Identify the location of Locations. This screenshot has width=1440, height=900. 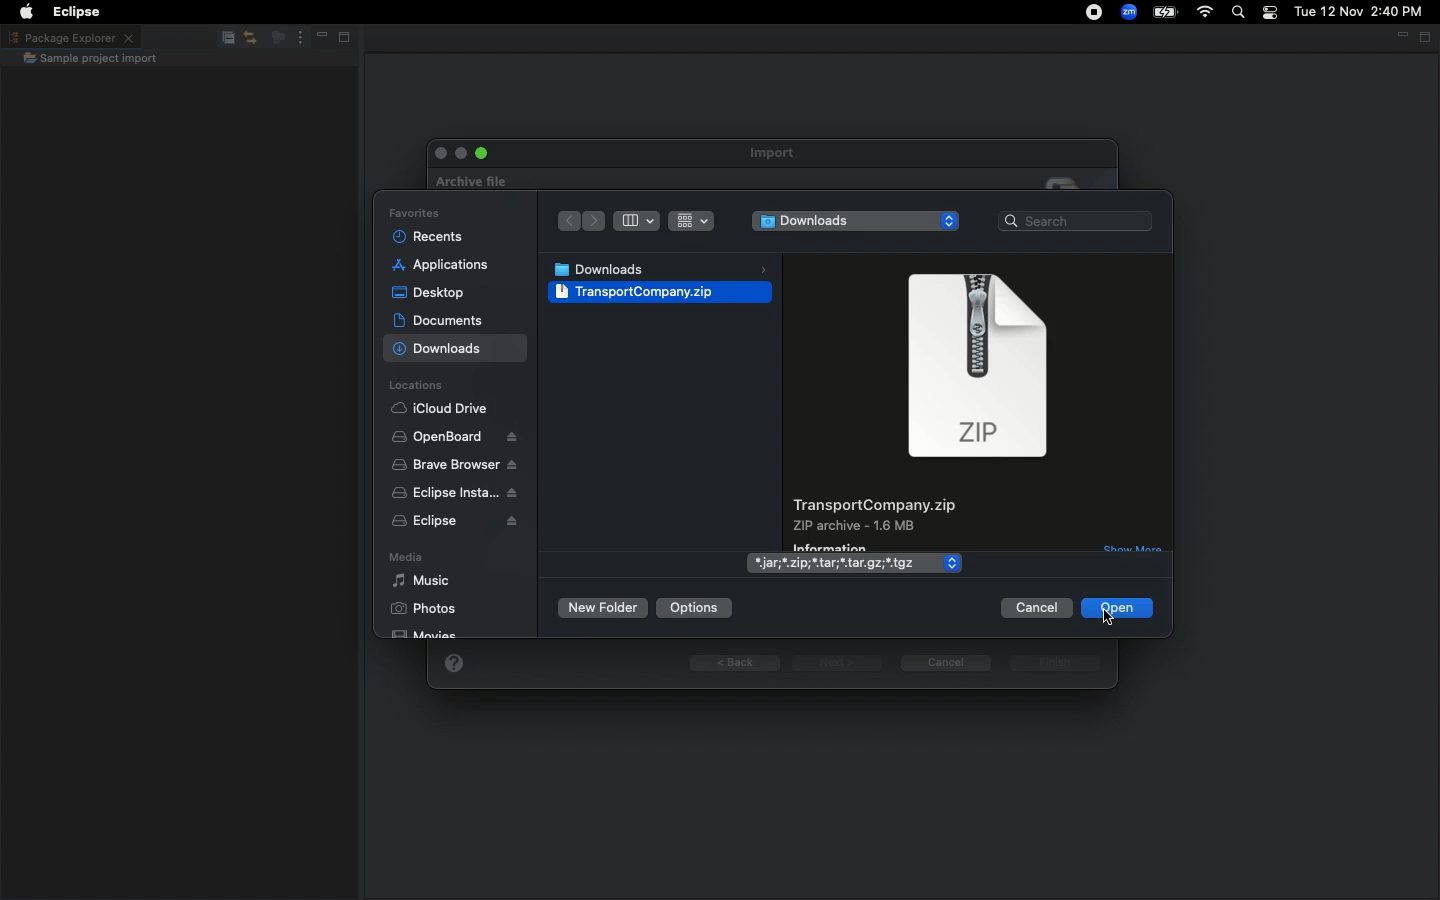
(418, 386).